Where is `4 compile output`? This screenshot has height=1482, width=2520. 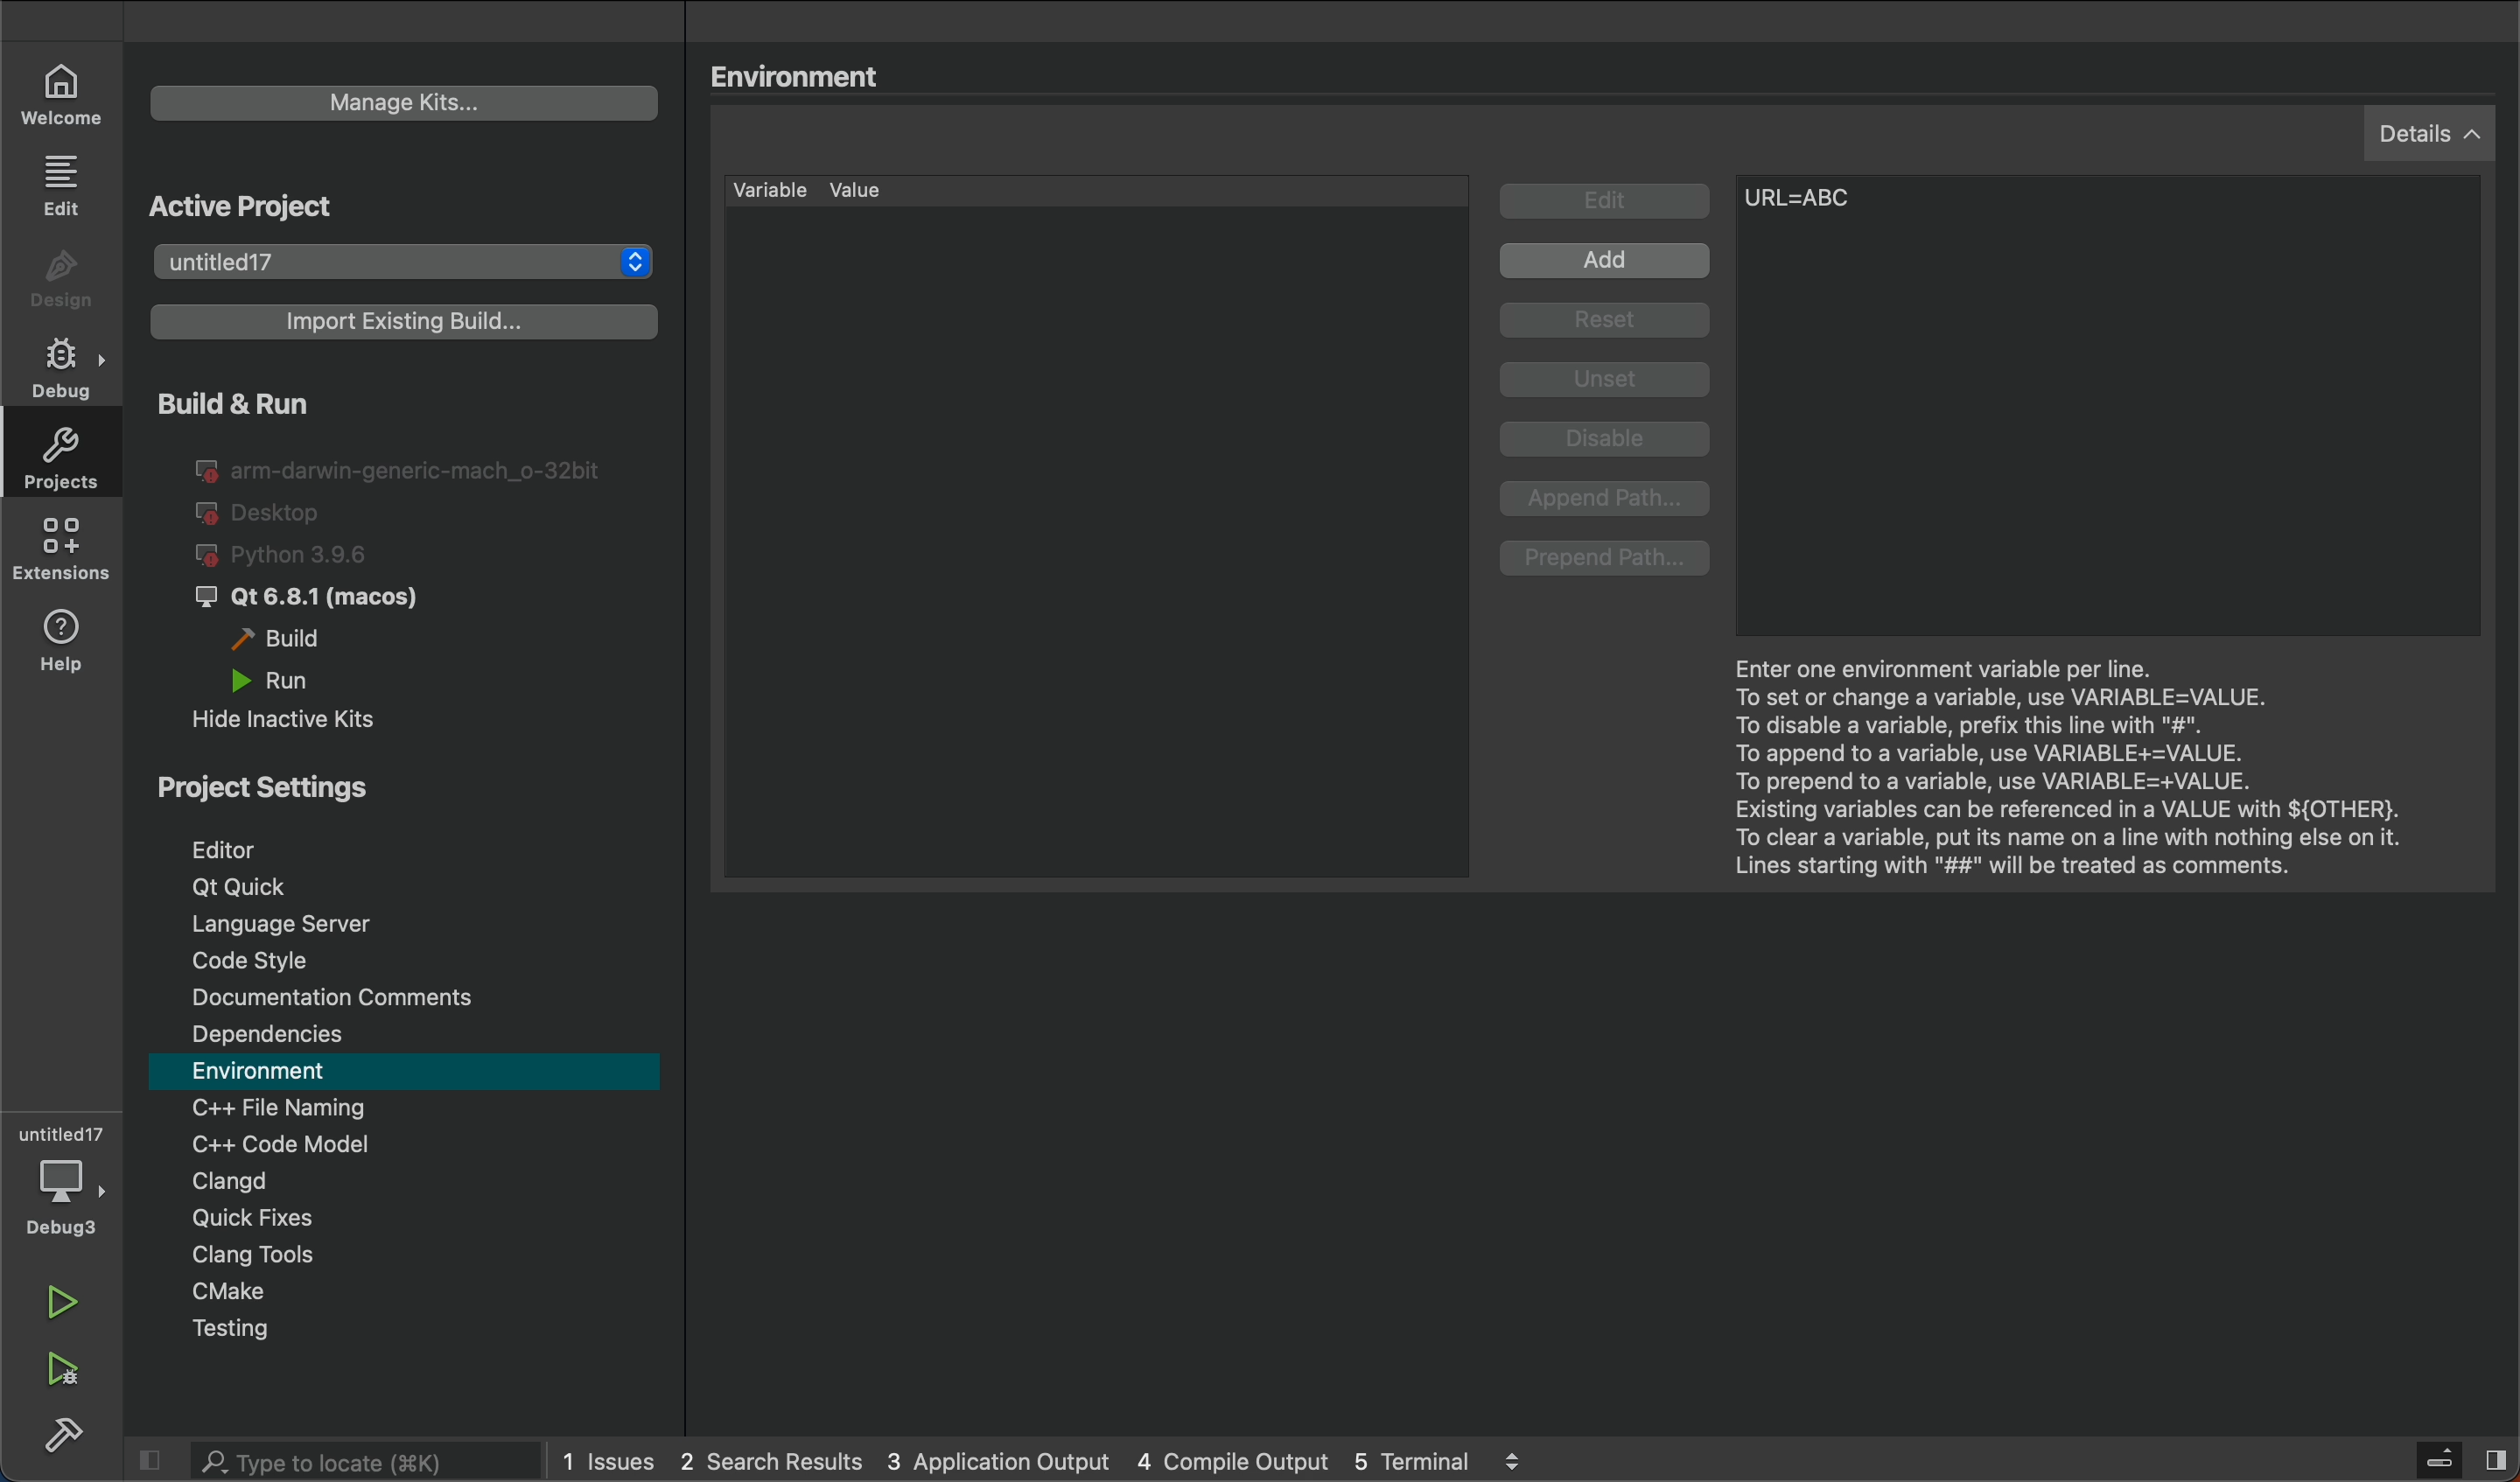 4 compile output is located at coordinates (1232, 1459).